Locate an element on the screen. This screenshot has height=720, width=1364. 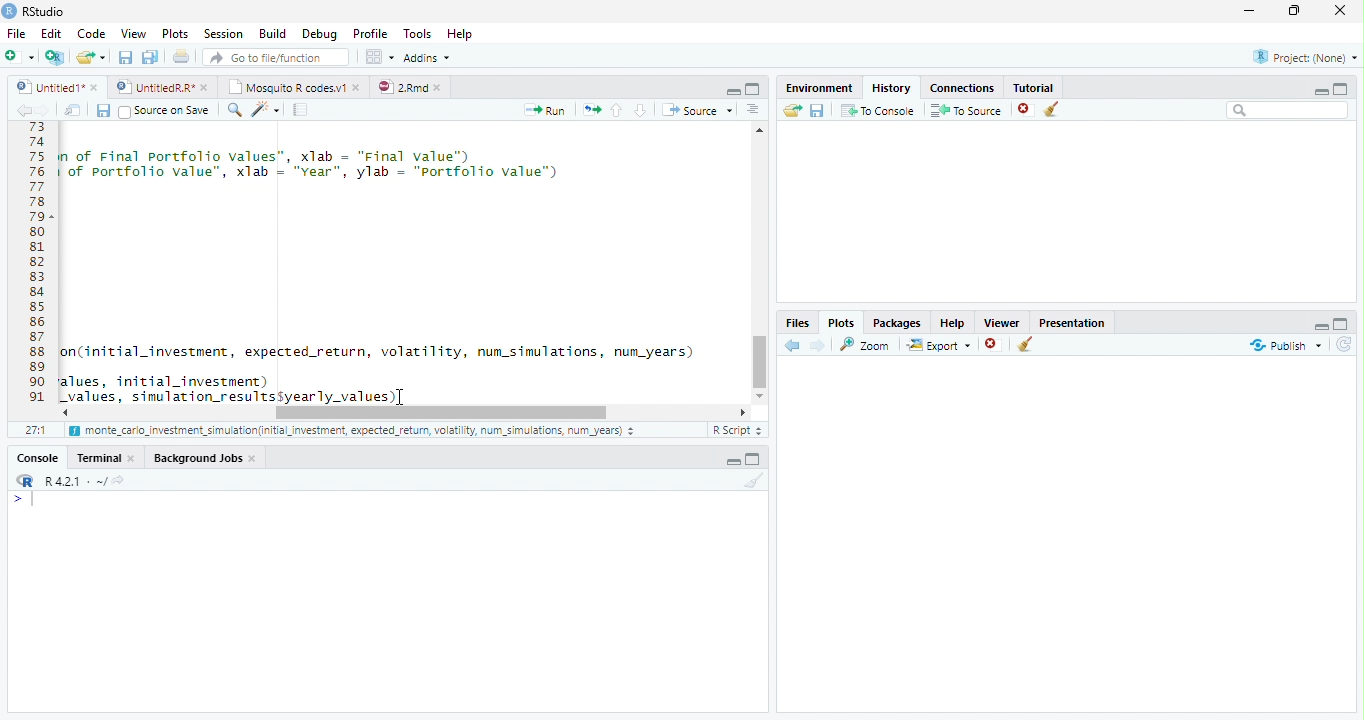
Scroll Left is located at coordinates (64, 412).